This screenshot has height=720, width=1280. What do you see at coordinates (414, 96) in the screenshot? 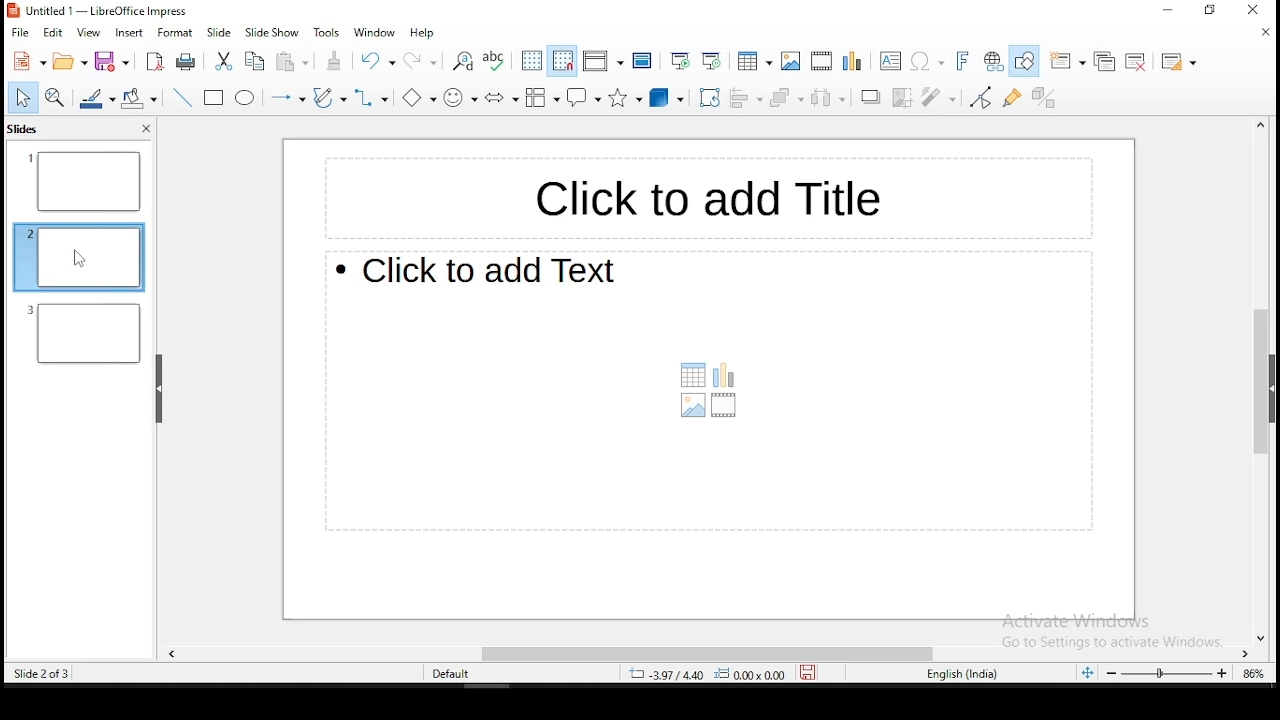
I see `basic shapes` at bounding box center [414, 96].